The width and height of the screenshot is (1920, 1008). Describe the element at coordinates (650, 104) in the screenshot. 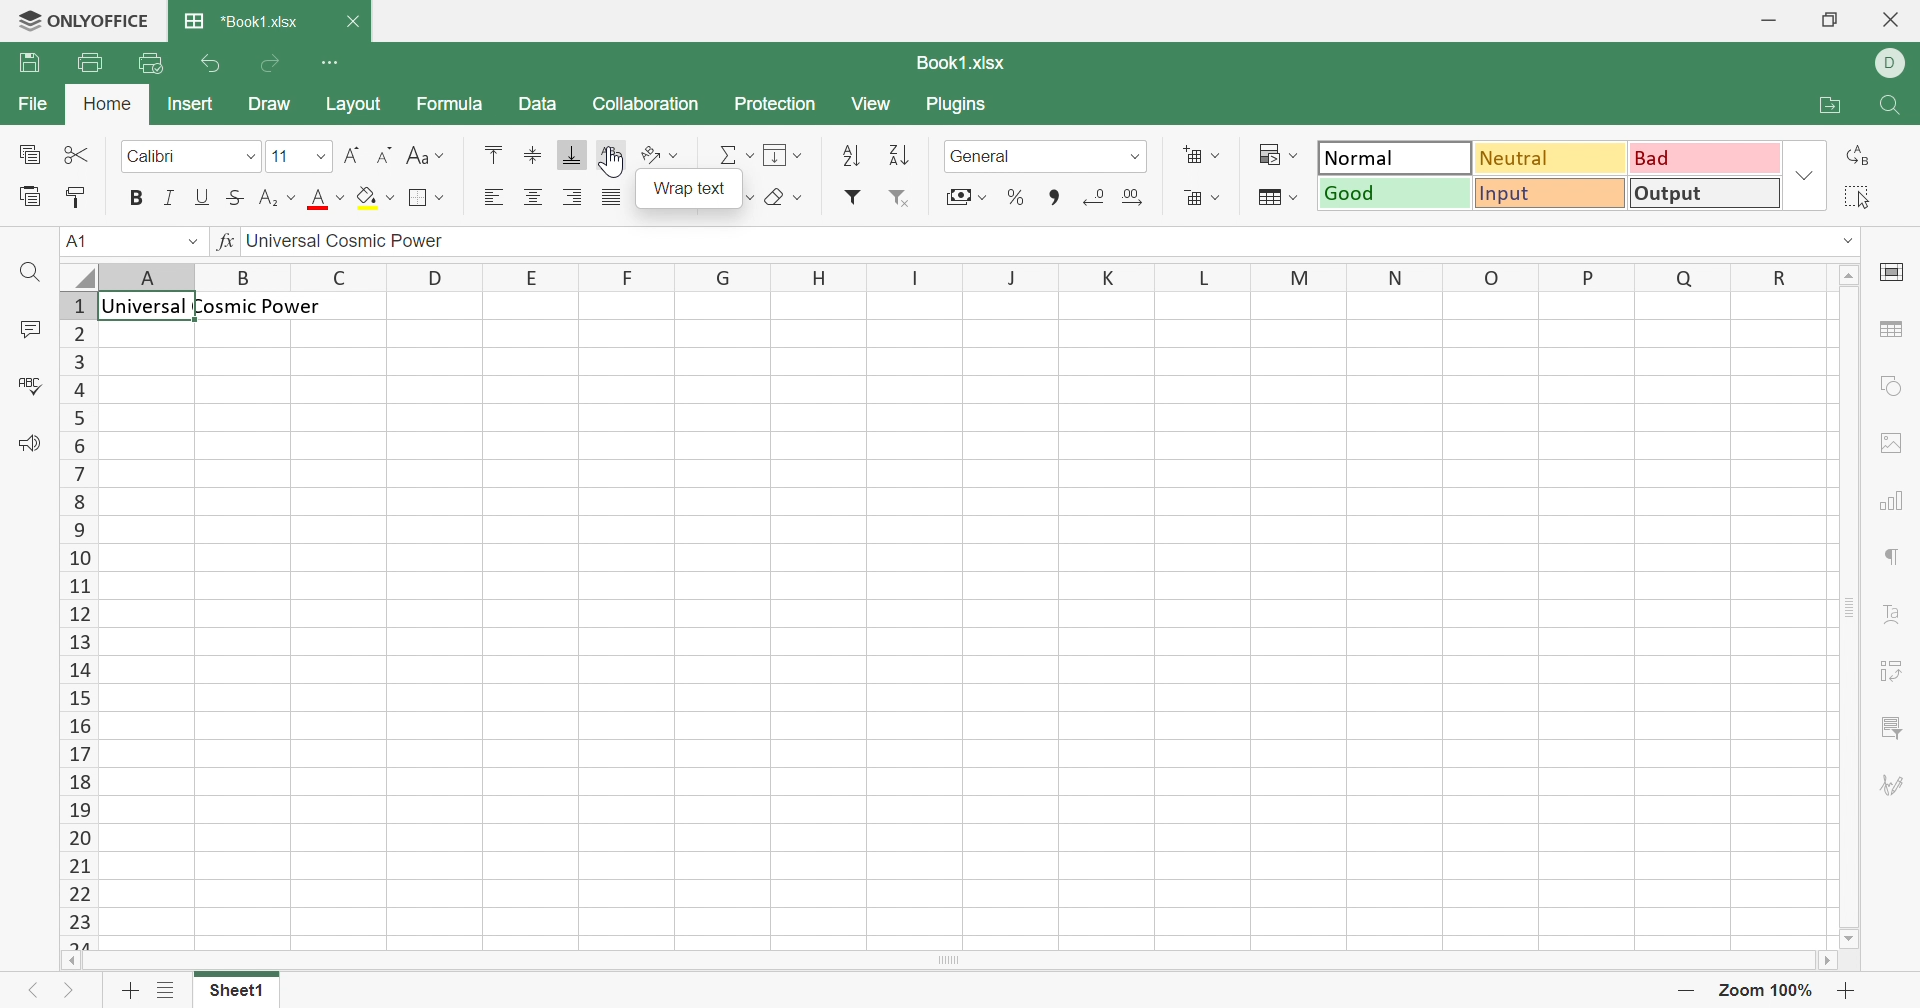

I see `Collaboration` at that location.